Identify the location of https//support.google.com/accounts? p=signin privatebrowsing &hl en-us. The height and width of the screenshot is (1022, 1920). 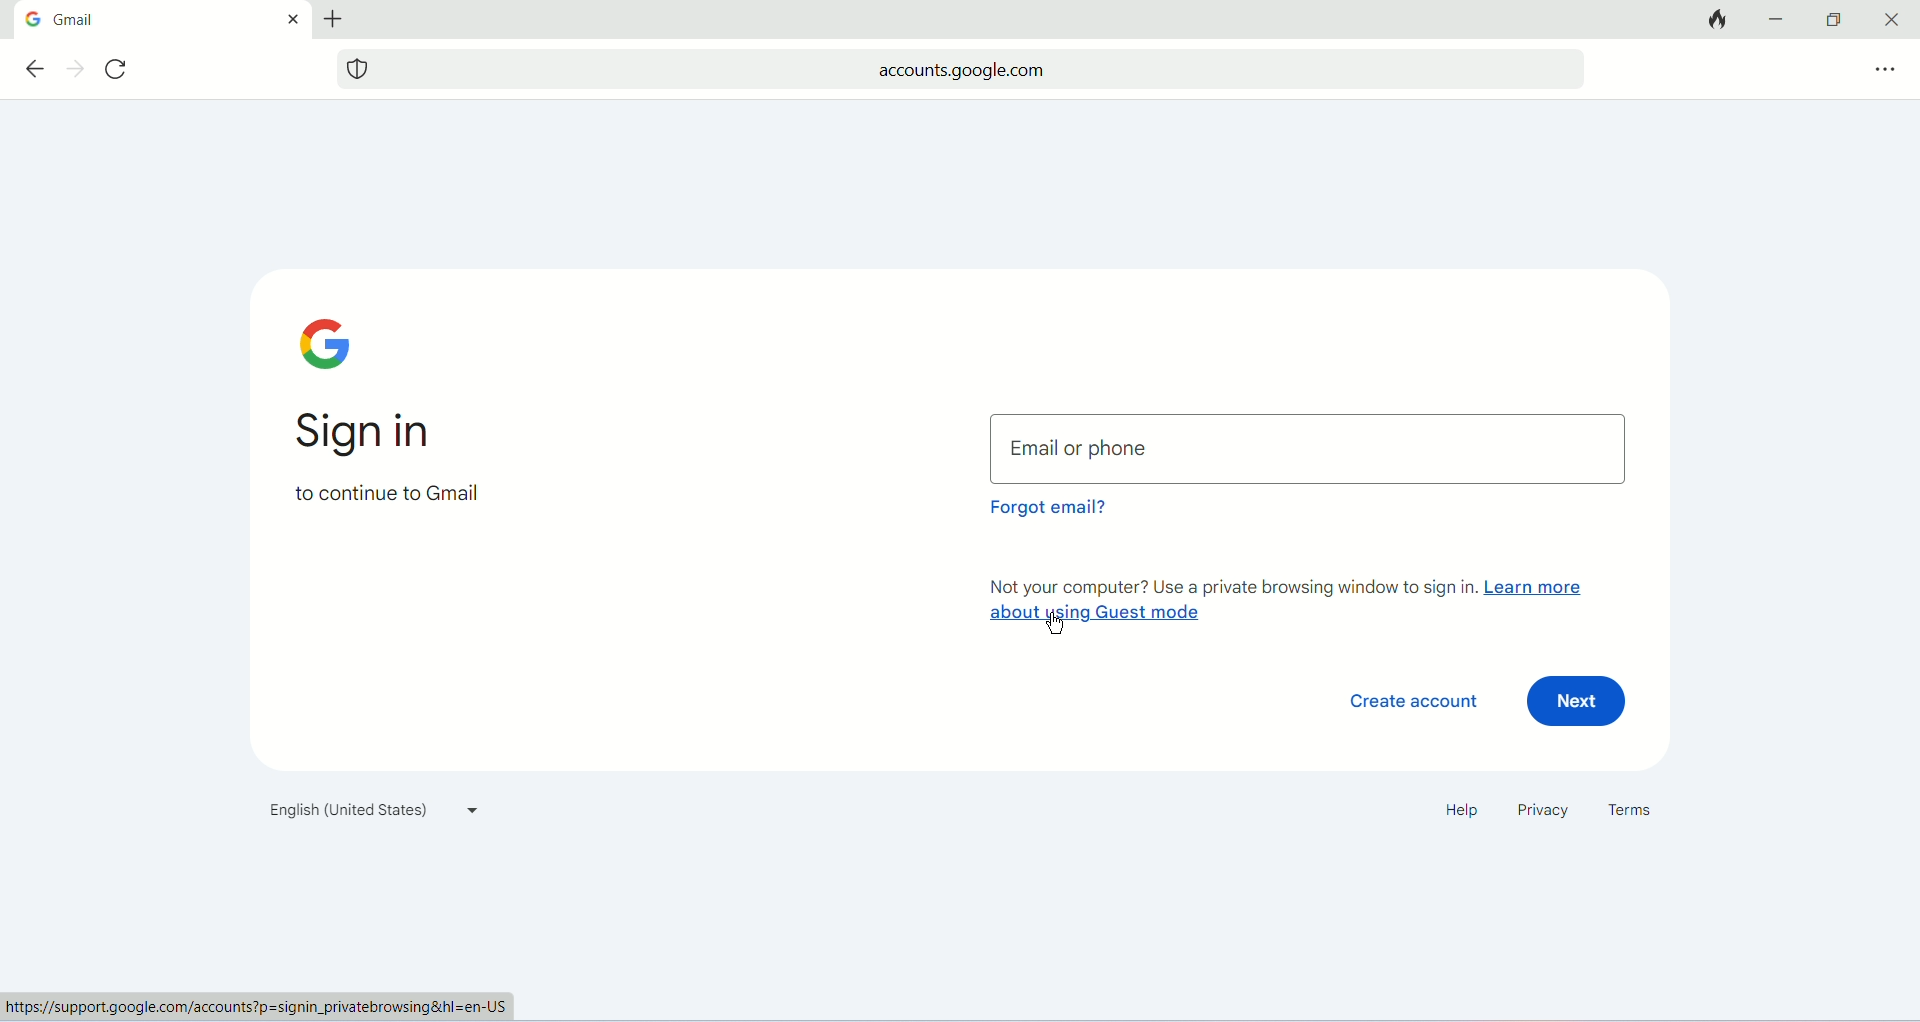
(260, 1007).